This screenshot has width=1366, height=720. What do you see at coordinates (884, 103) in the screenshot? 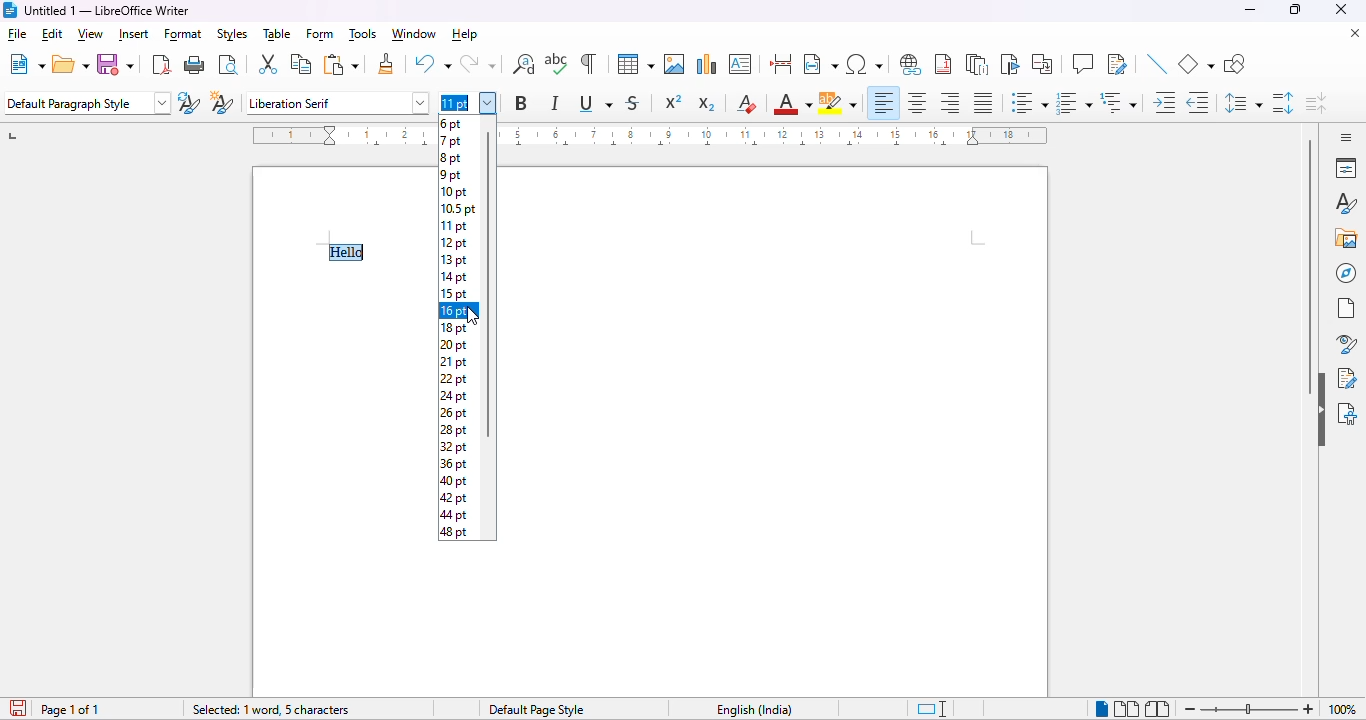
I see `align left` at bounding box center [884, 103].